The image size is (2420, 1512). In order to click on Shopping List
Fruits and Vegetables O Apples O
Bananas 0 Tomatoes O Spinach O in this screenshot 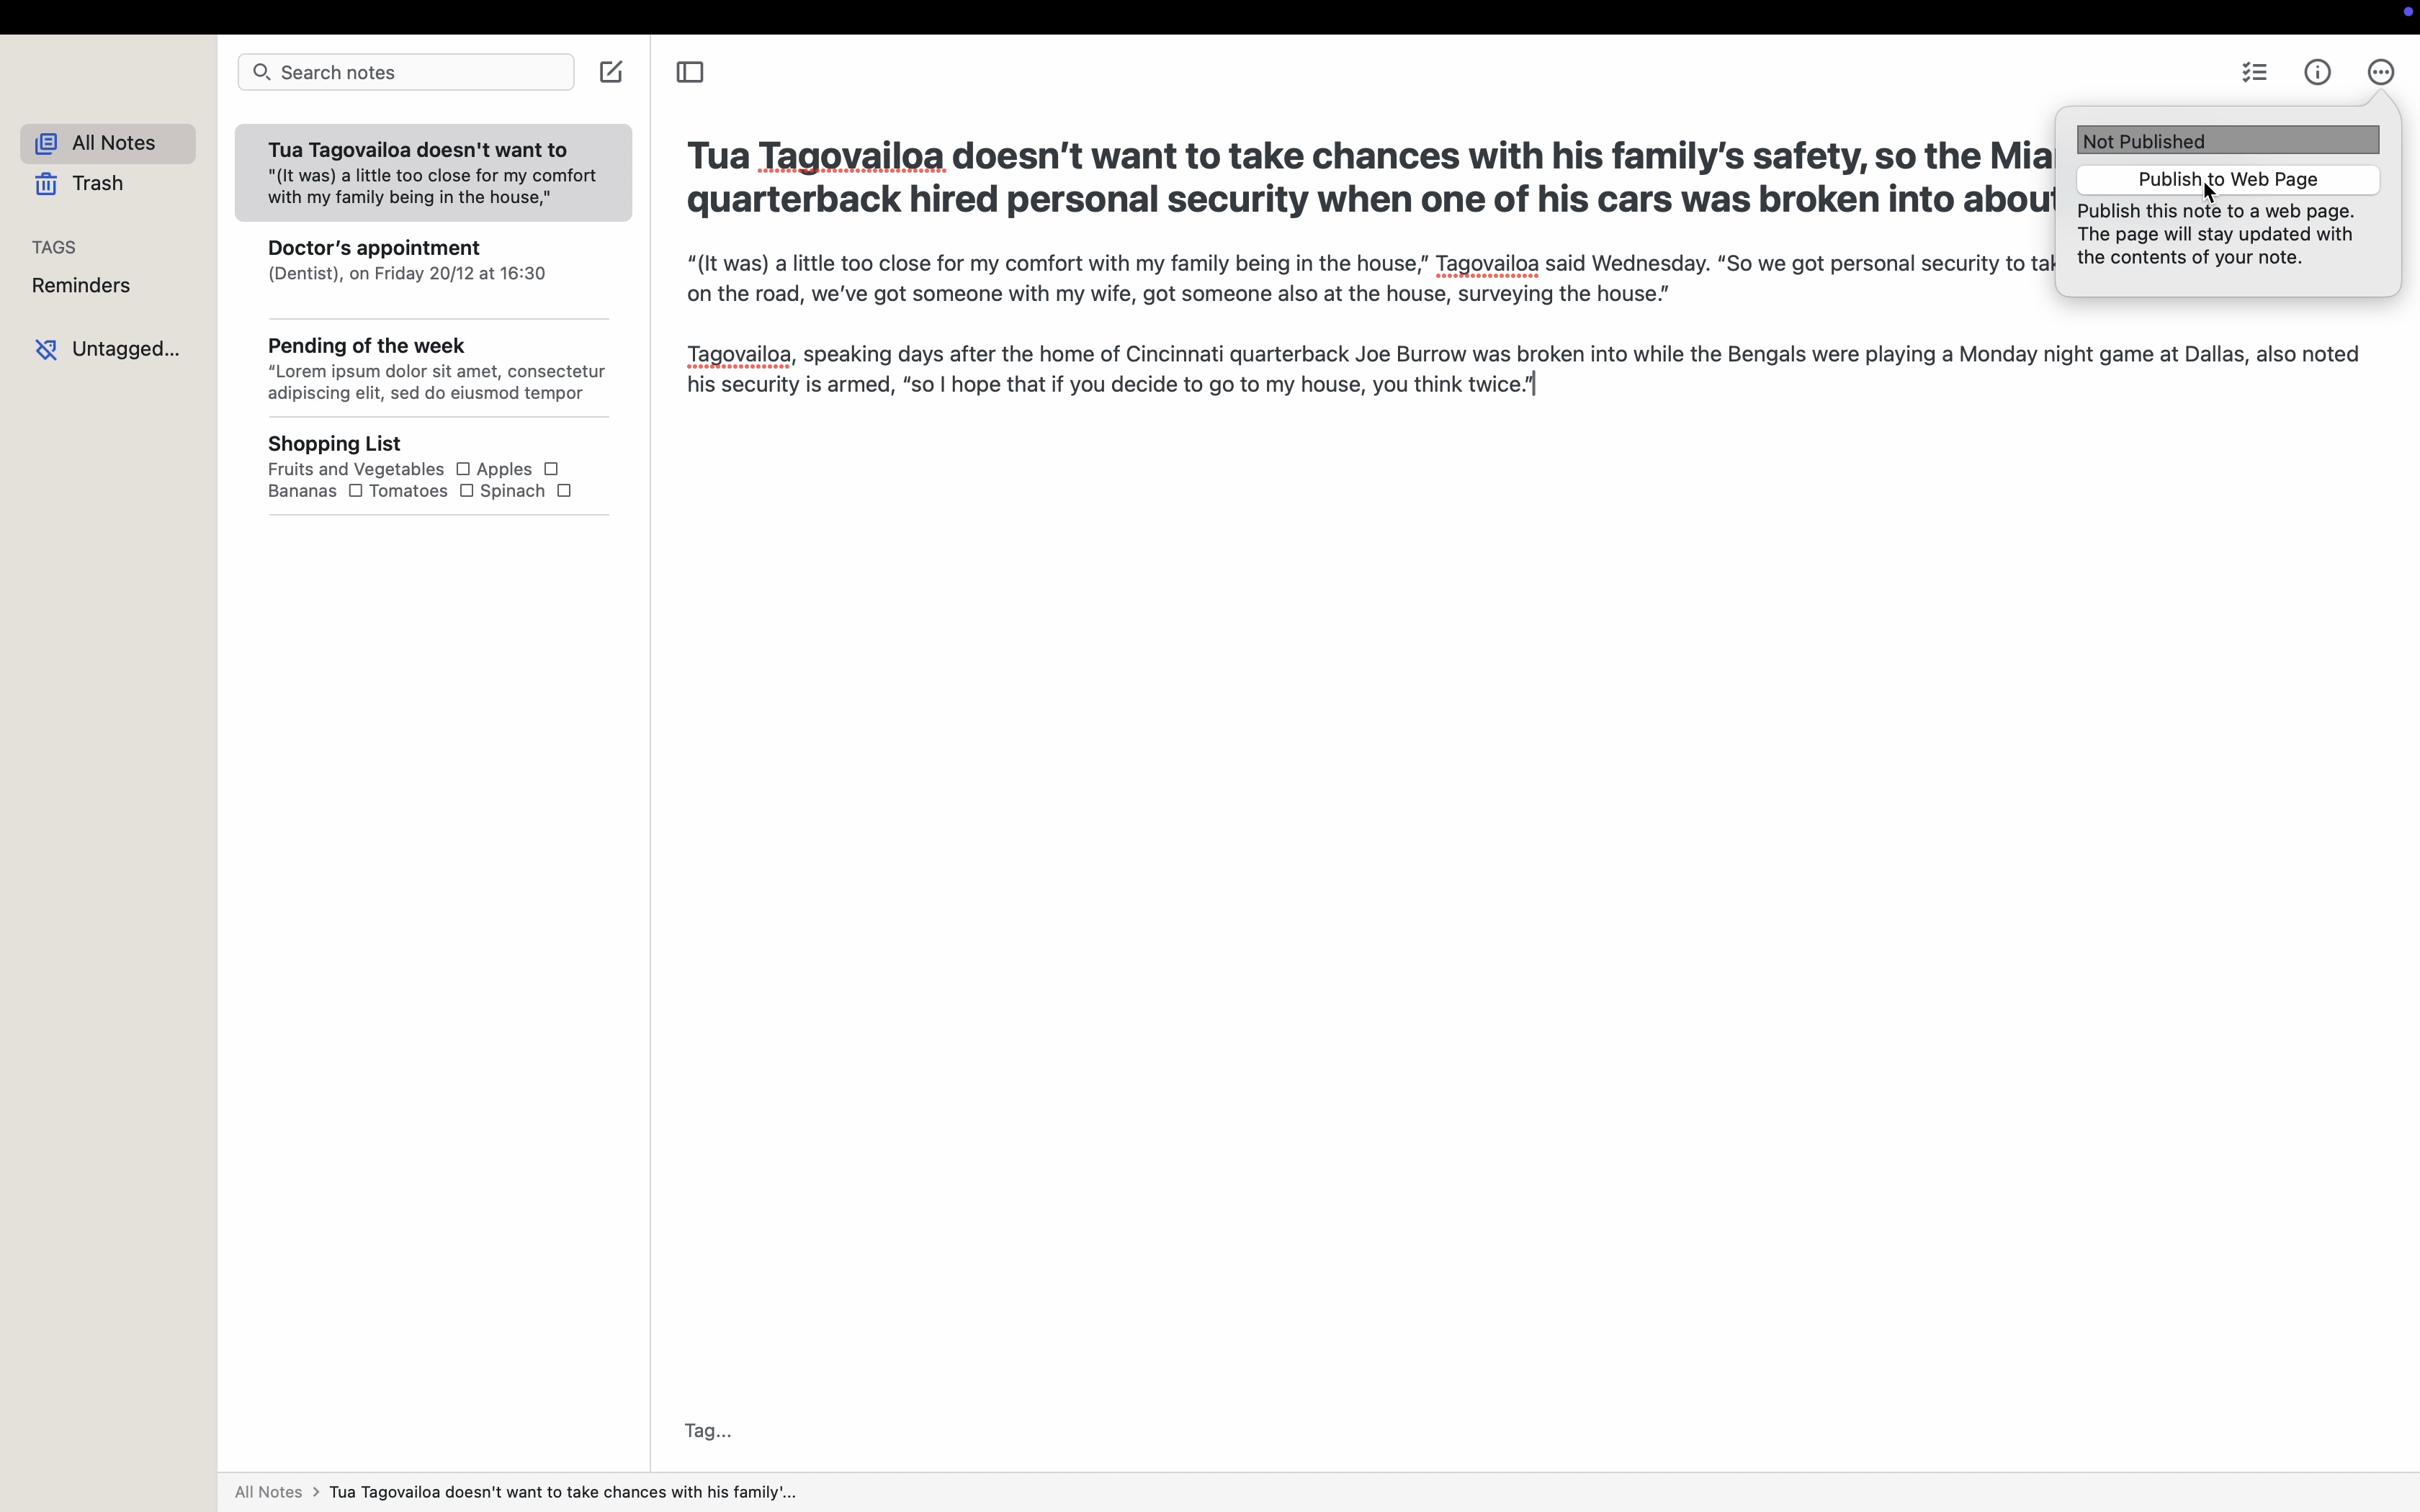, I will do `click(451, 469)`.